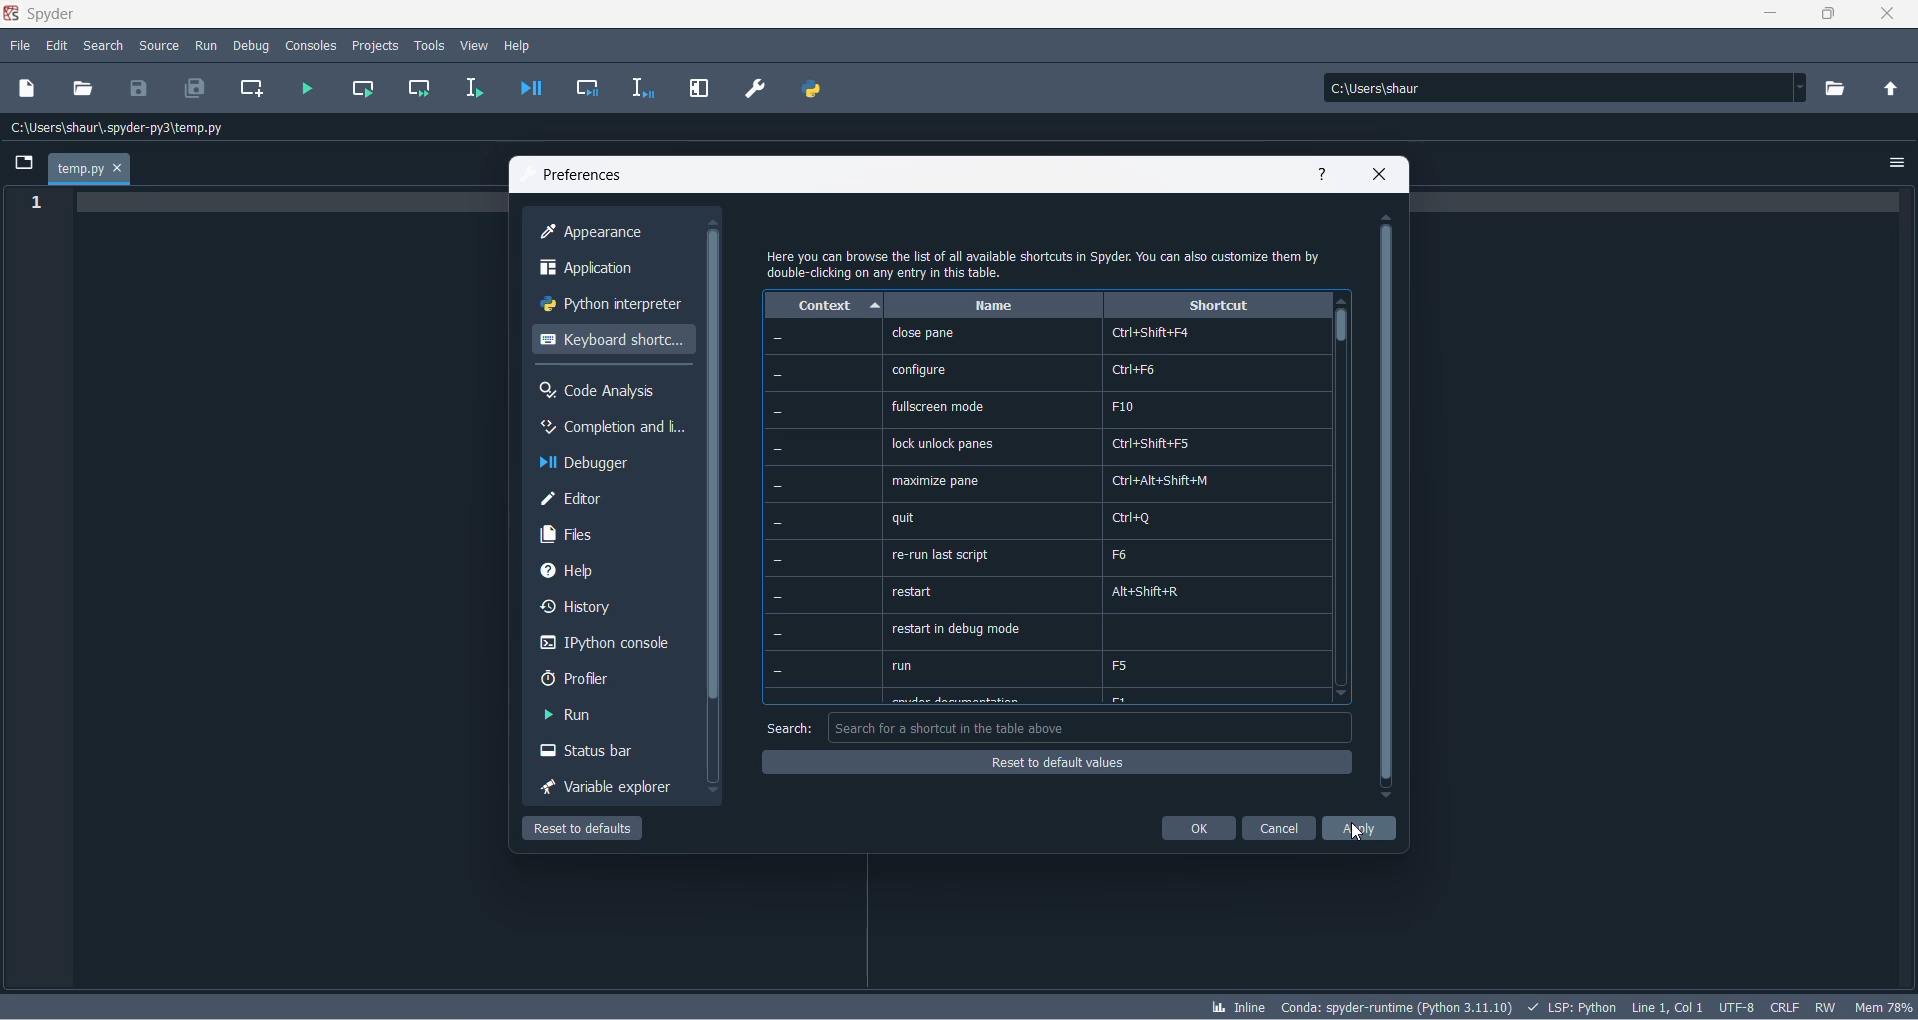 This screenshot has width=1918, height=1020. I want to click on run current cell, so click(359, 90).